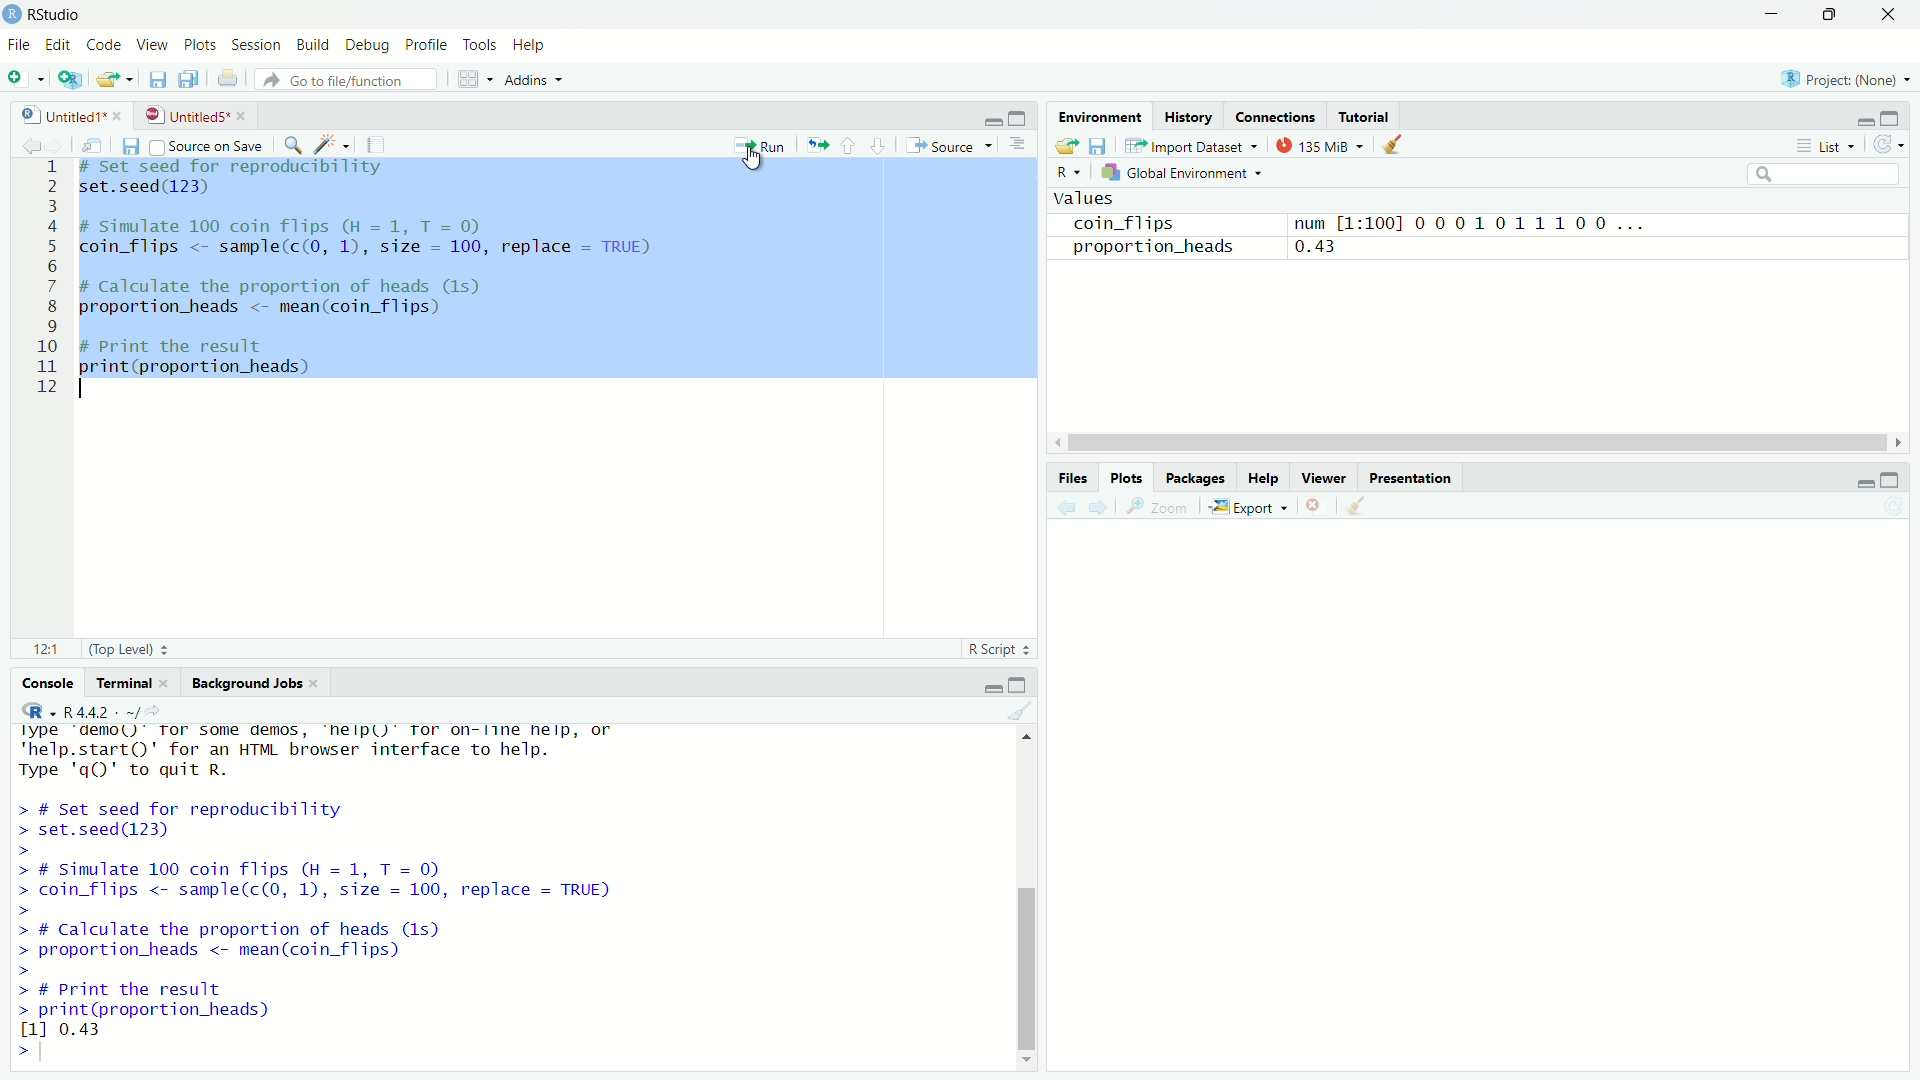 The image size is (1920, 1080). I want to click on maximize, so click(1022, 117).